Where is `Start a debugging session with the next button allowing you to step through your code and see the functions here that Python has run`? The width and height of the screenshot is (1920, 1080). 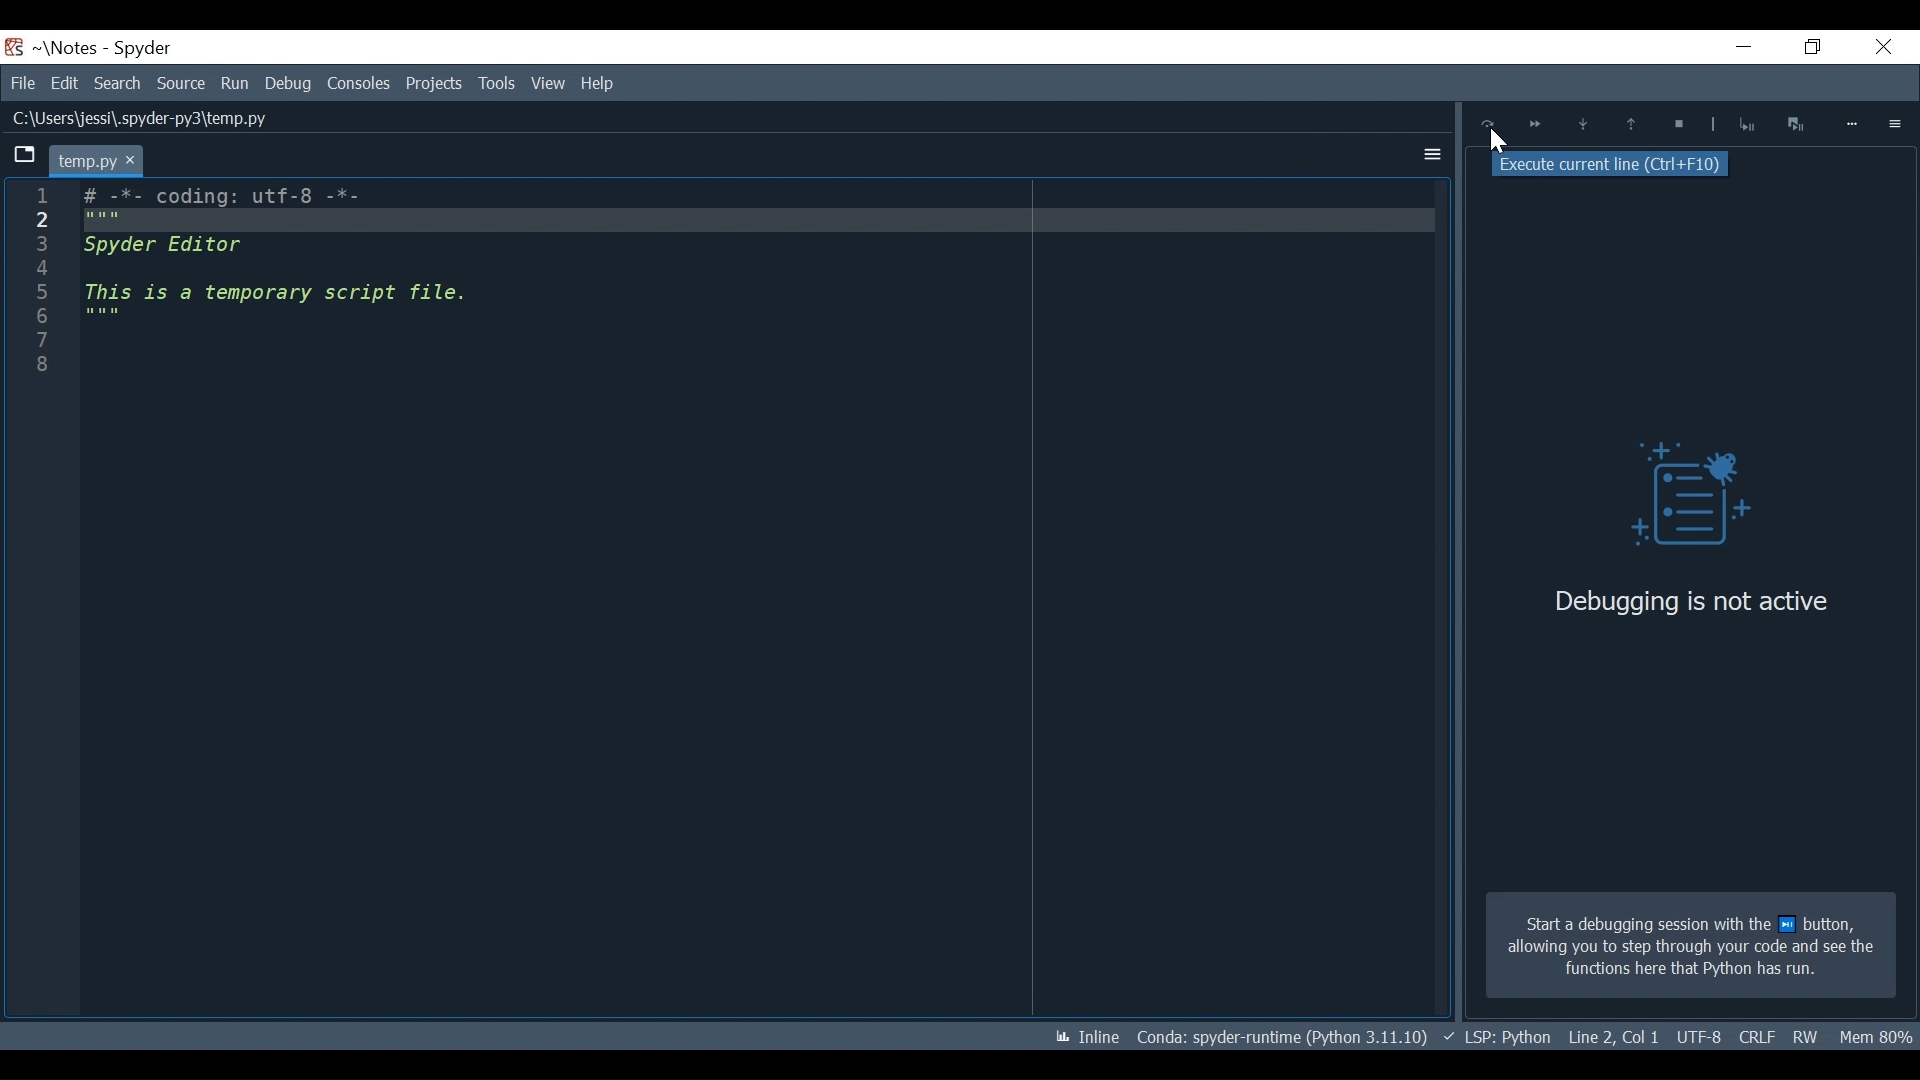
Start a debugging session with the next button allowing you to step through your code and see the functions here that Python has run is located at coordinates (1690, 946).